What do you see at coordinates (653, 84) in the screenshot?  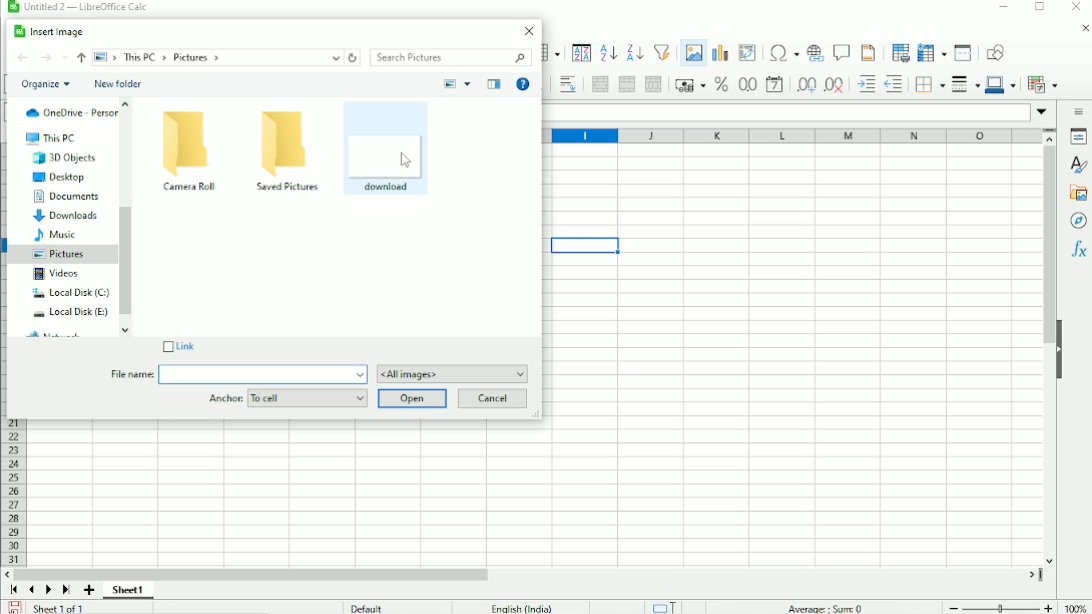 I see `Unmerge cells` at bounding box center [653, 84].